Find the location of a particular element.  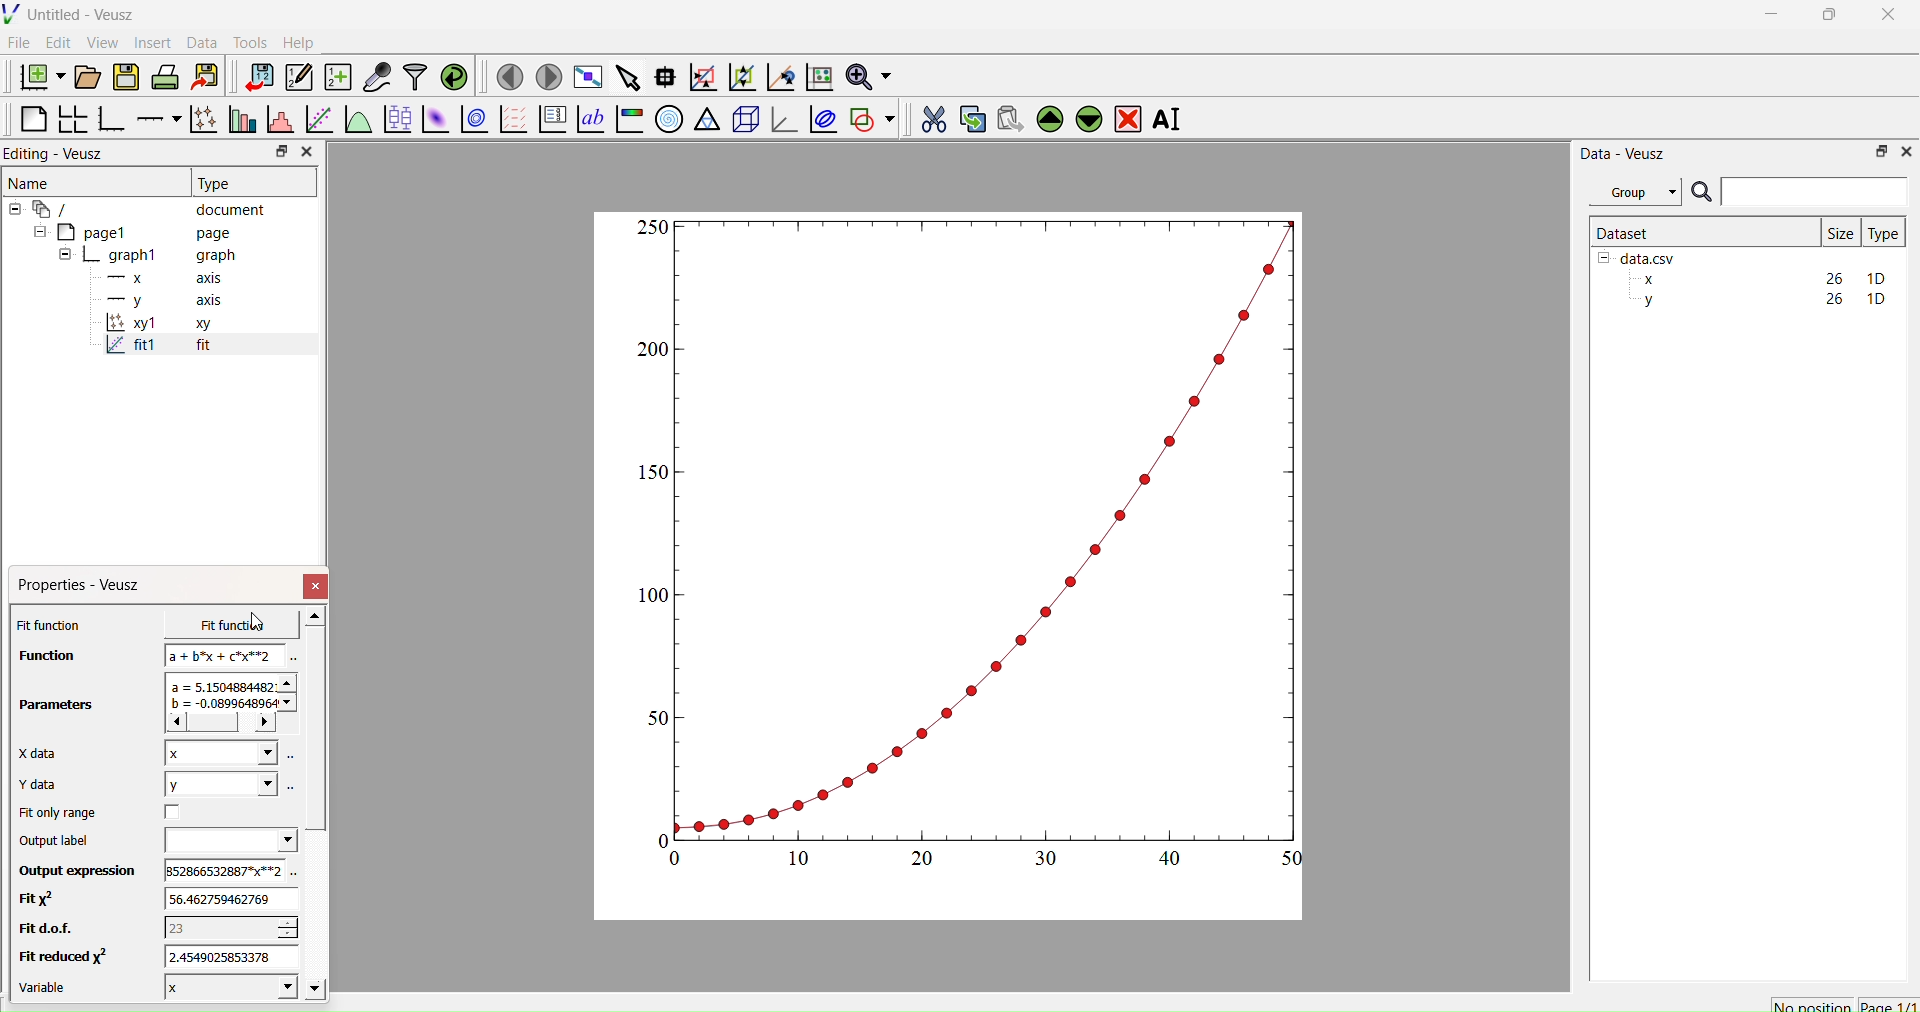

x  is located at coordinates (213, 753).